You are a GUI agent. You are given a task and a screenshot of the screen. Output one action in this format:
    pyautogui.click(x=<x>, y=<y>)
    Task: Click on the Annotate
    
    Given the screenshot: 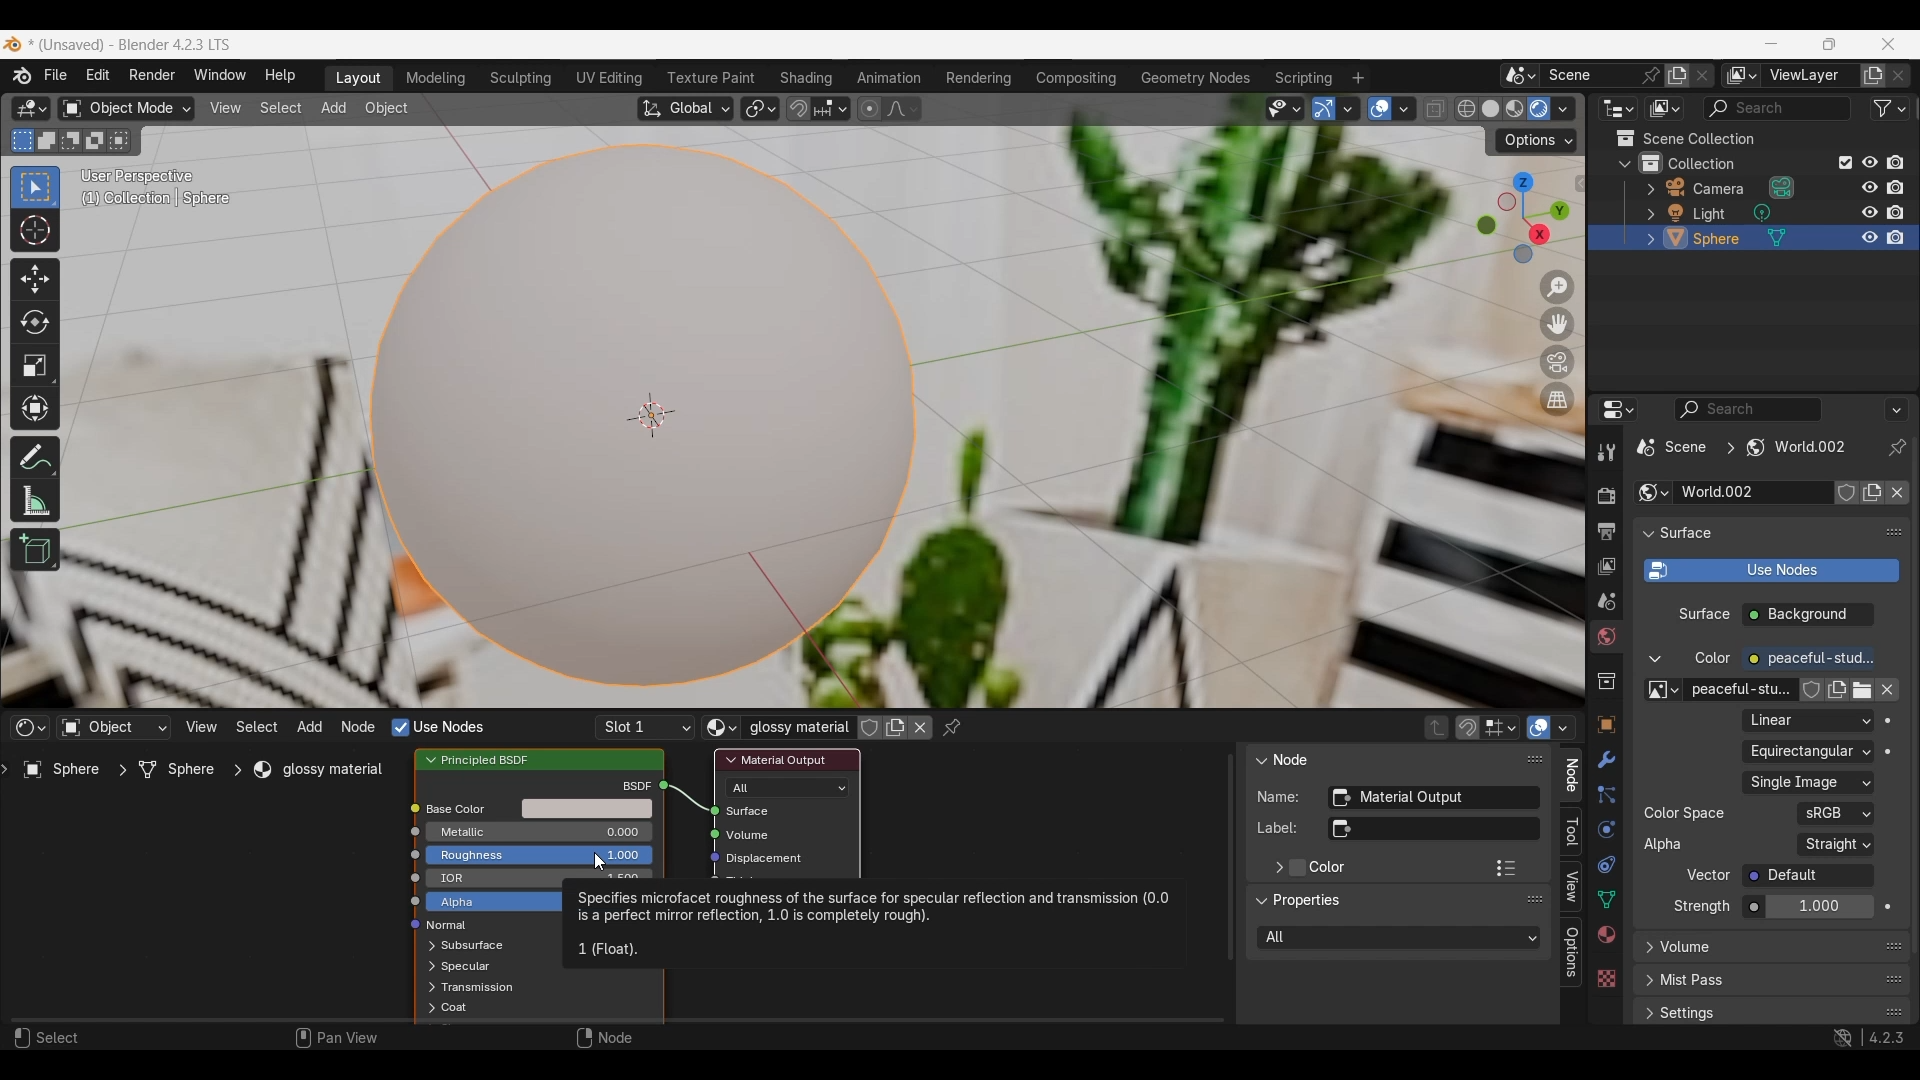 What is the action you would take?
    pyautogui.click(x=36, y=458)
    